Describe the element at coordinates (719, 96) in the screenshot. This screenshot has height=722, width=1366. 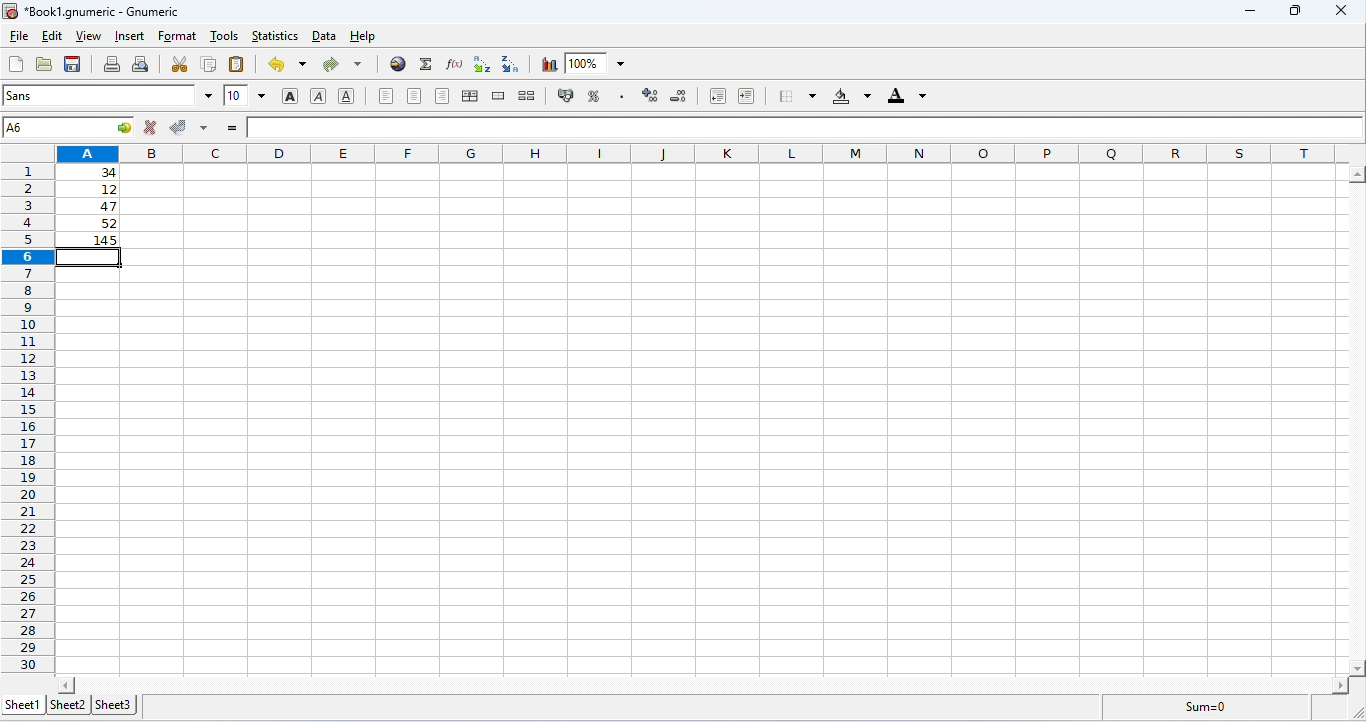
I see `decrease indent` at that location.